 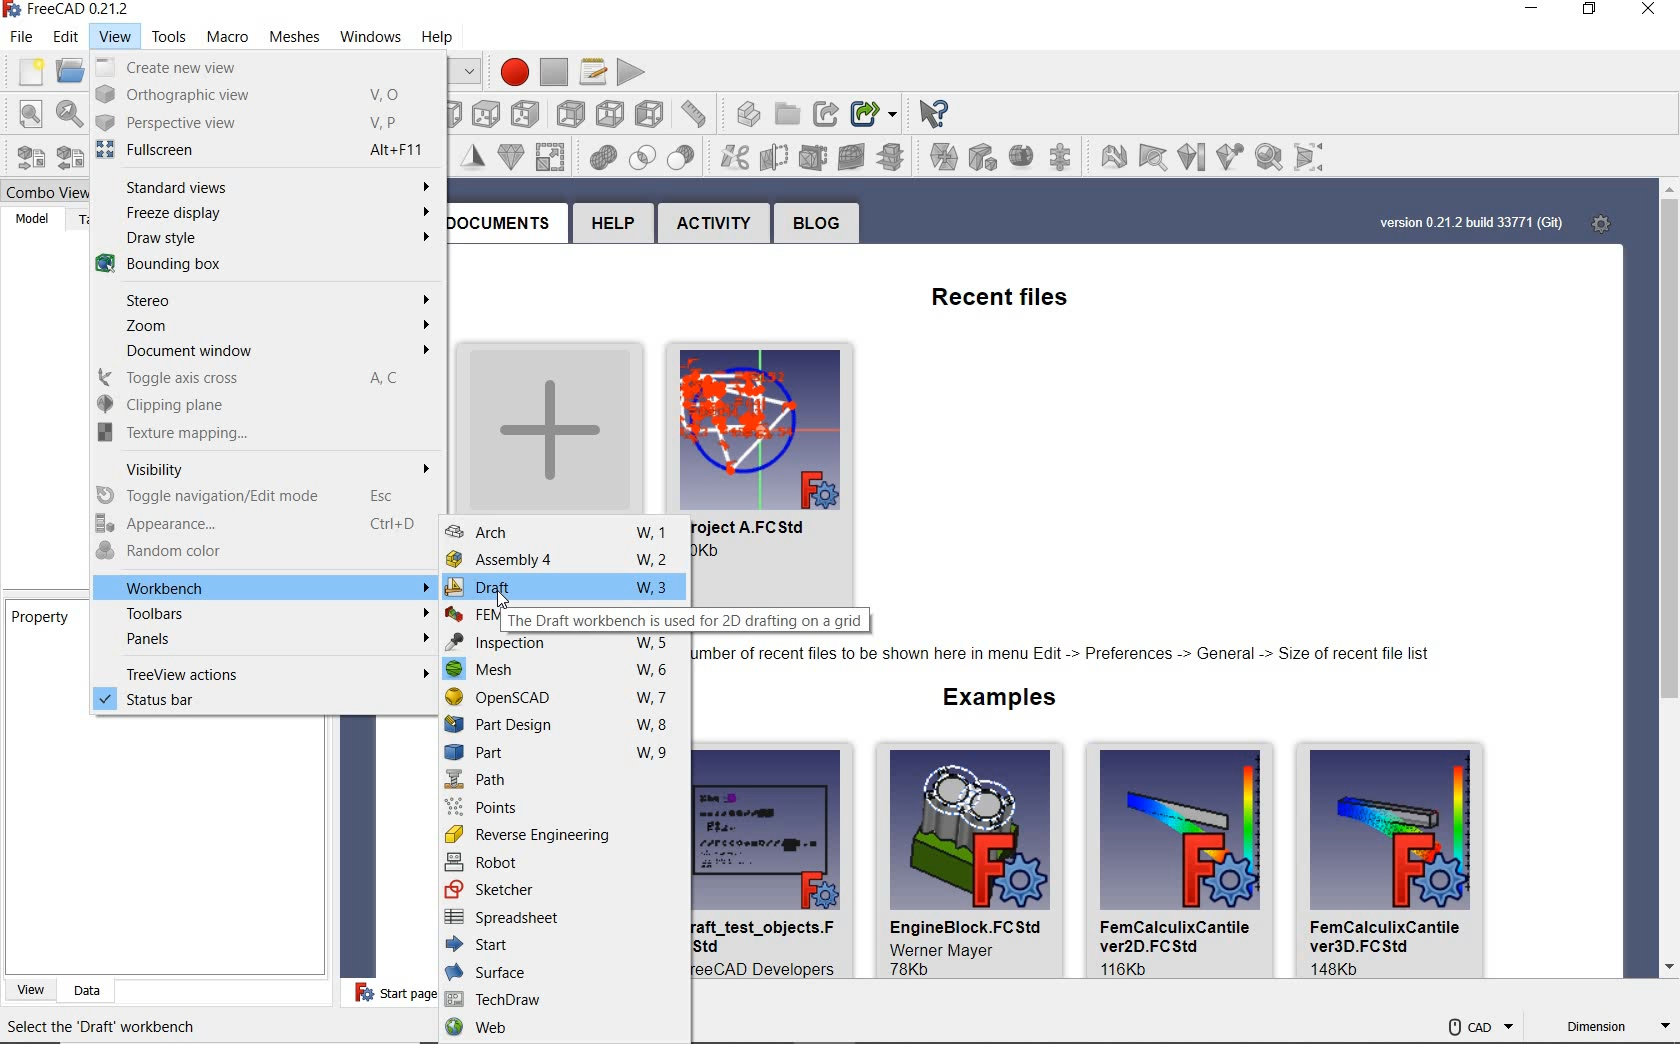 What do you see at coordinates (258, 352) in the screenshot?
I see `document window` at bounding box center [258, 352].